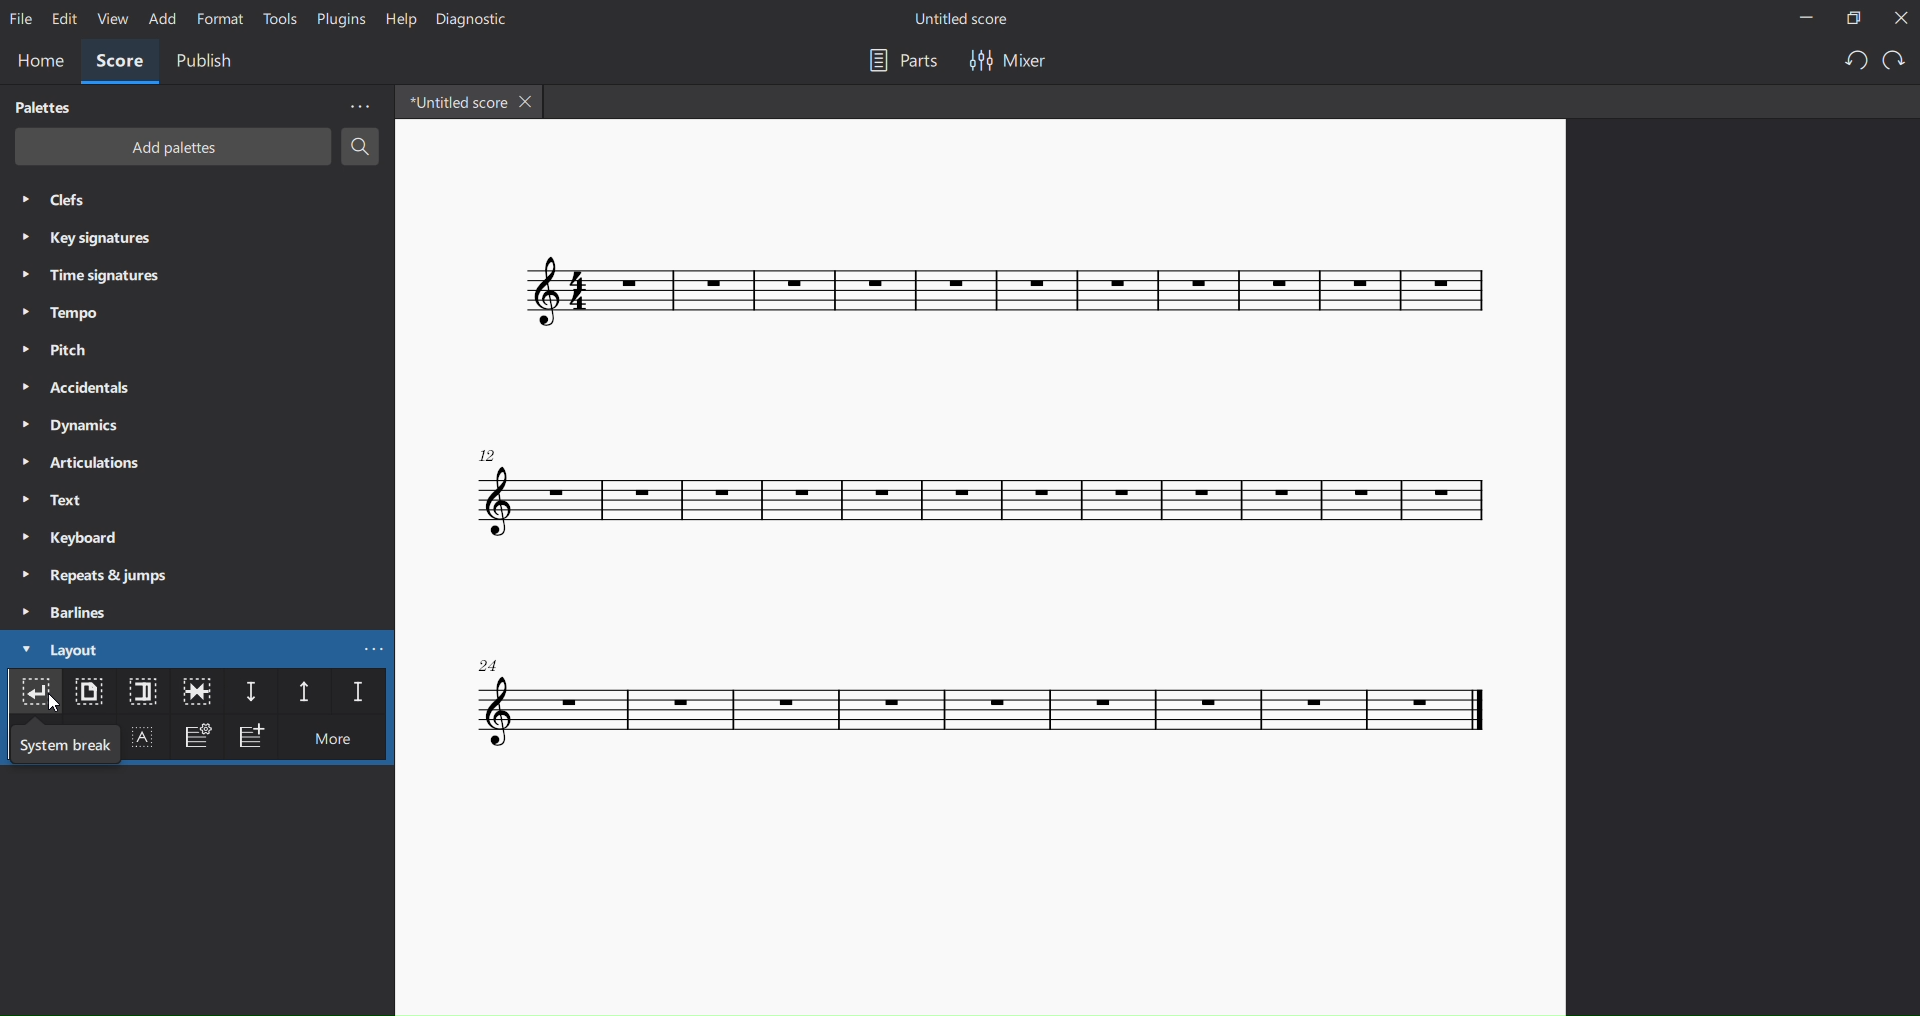 This screenshot has width=1920, height=1016. What do you see at coordinates (145, 740) in the screenshot?
I see `text frame` at bounding box center [145, 740].